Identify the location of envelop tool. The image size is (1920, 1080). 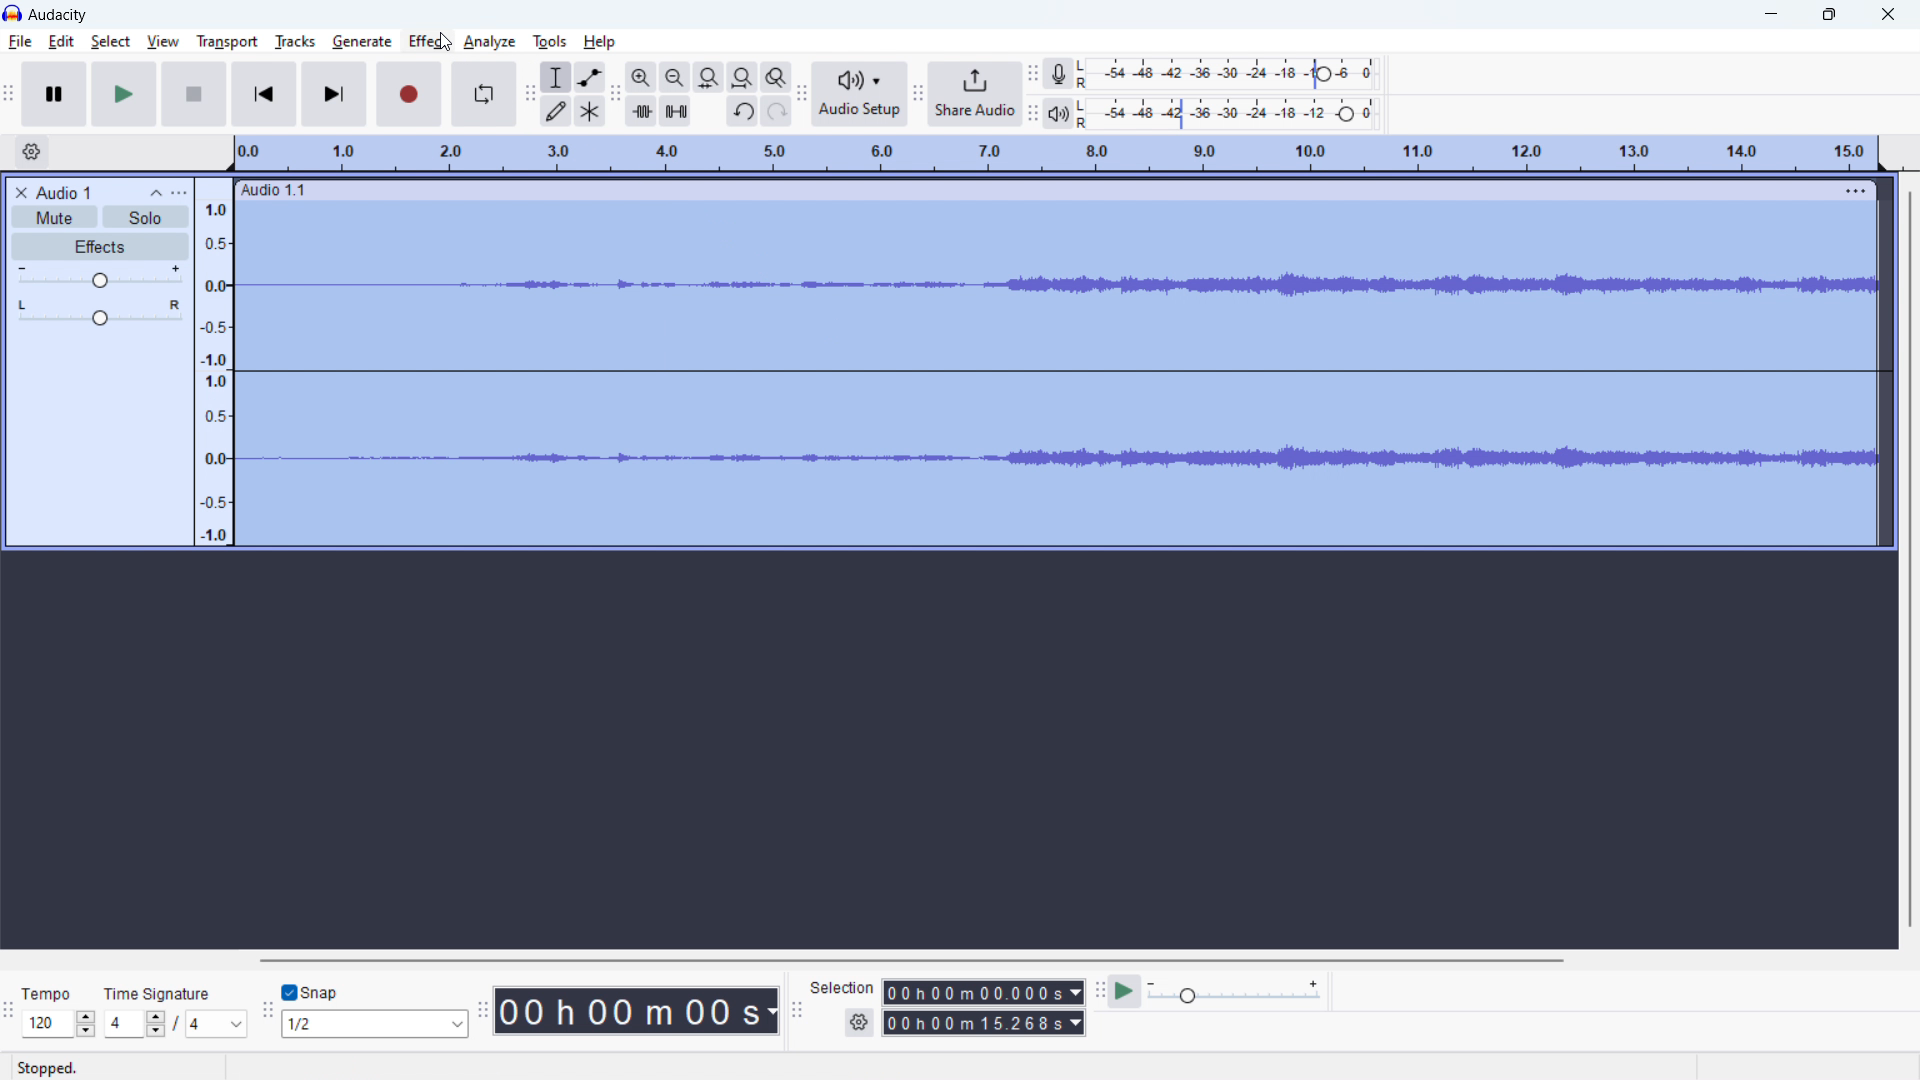
(590, 77).